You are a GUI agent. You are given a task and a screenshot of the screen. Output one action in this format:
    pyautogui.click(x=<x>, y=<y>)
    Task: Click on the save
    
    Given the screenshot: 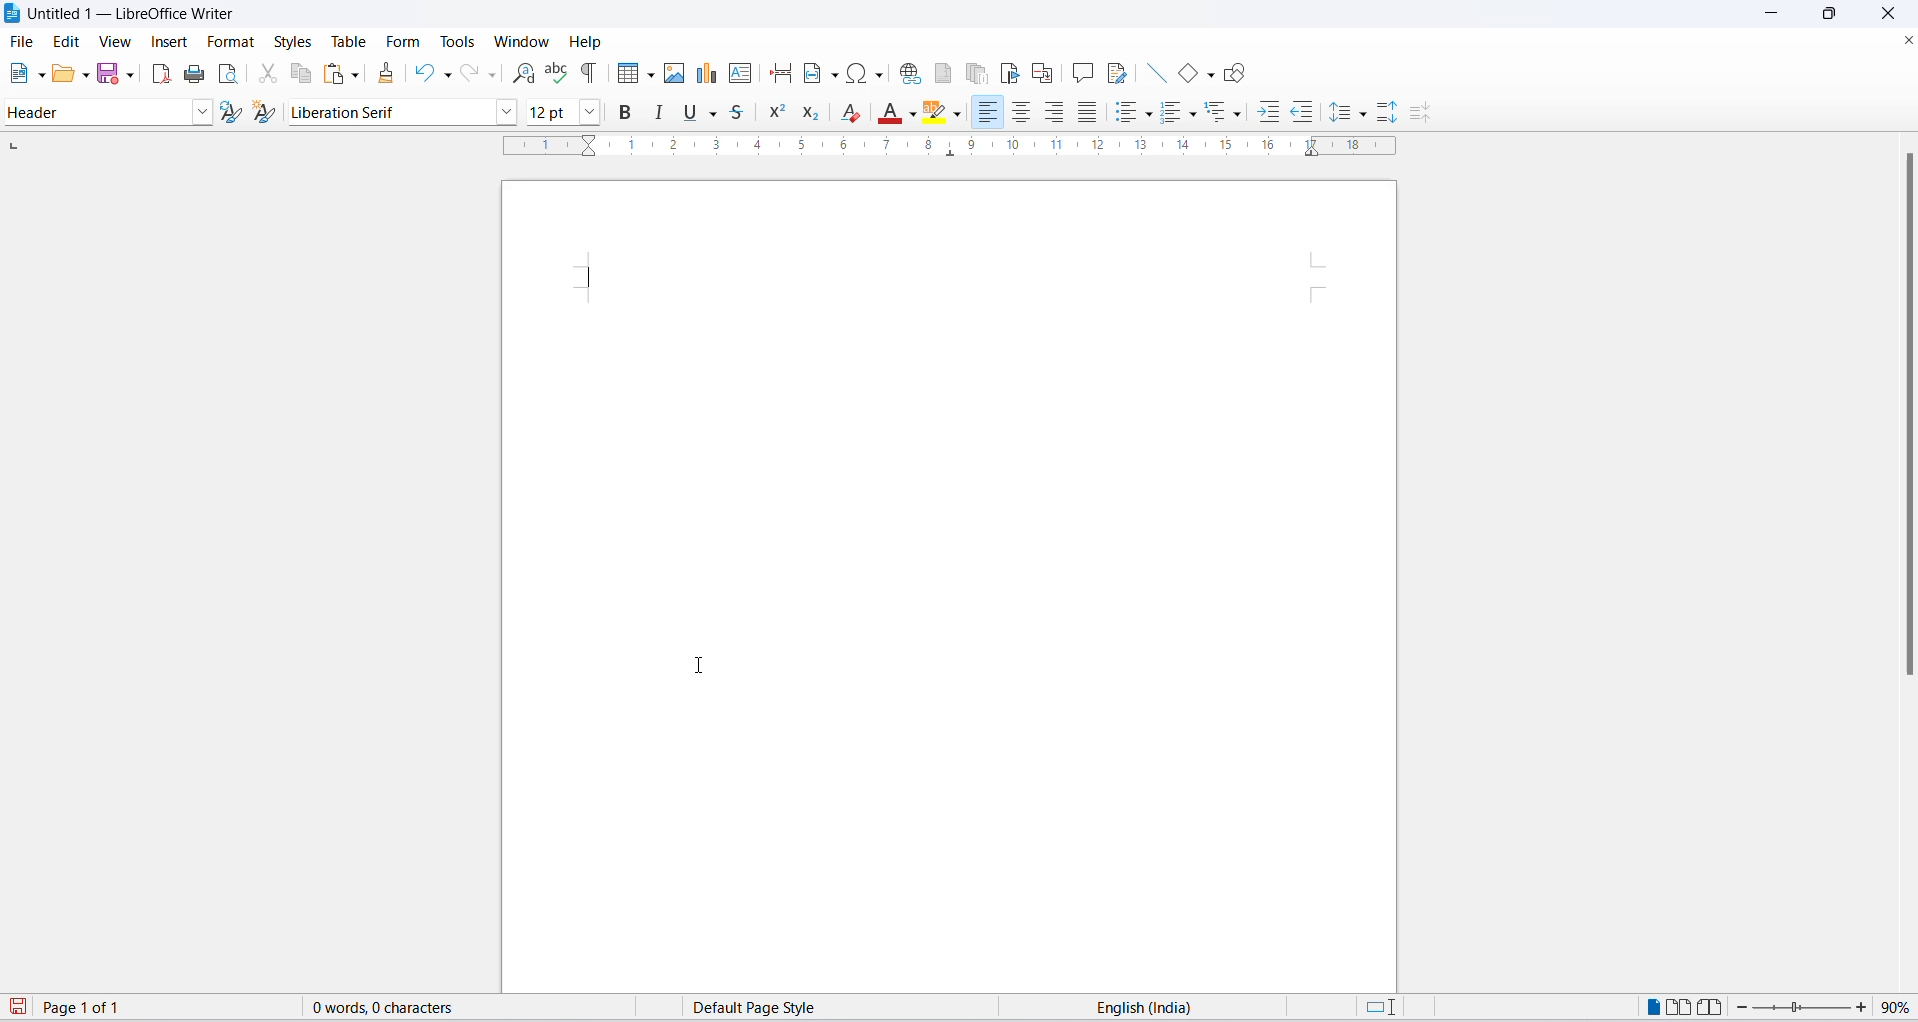 What is the action you would take?
    pyautogui.click(x=109, y=74)
    